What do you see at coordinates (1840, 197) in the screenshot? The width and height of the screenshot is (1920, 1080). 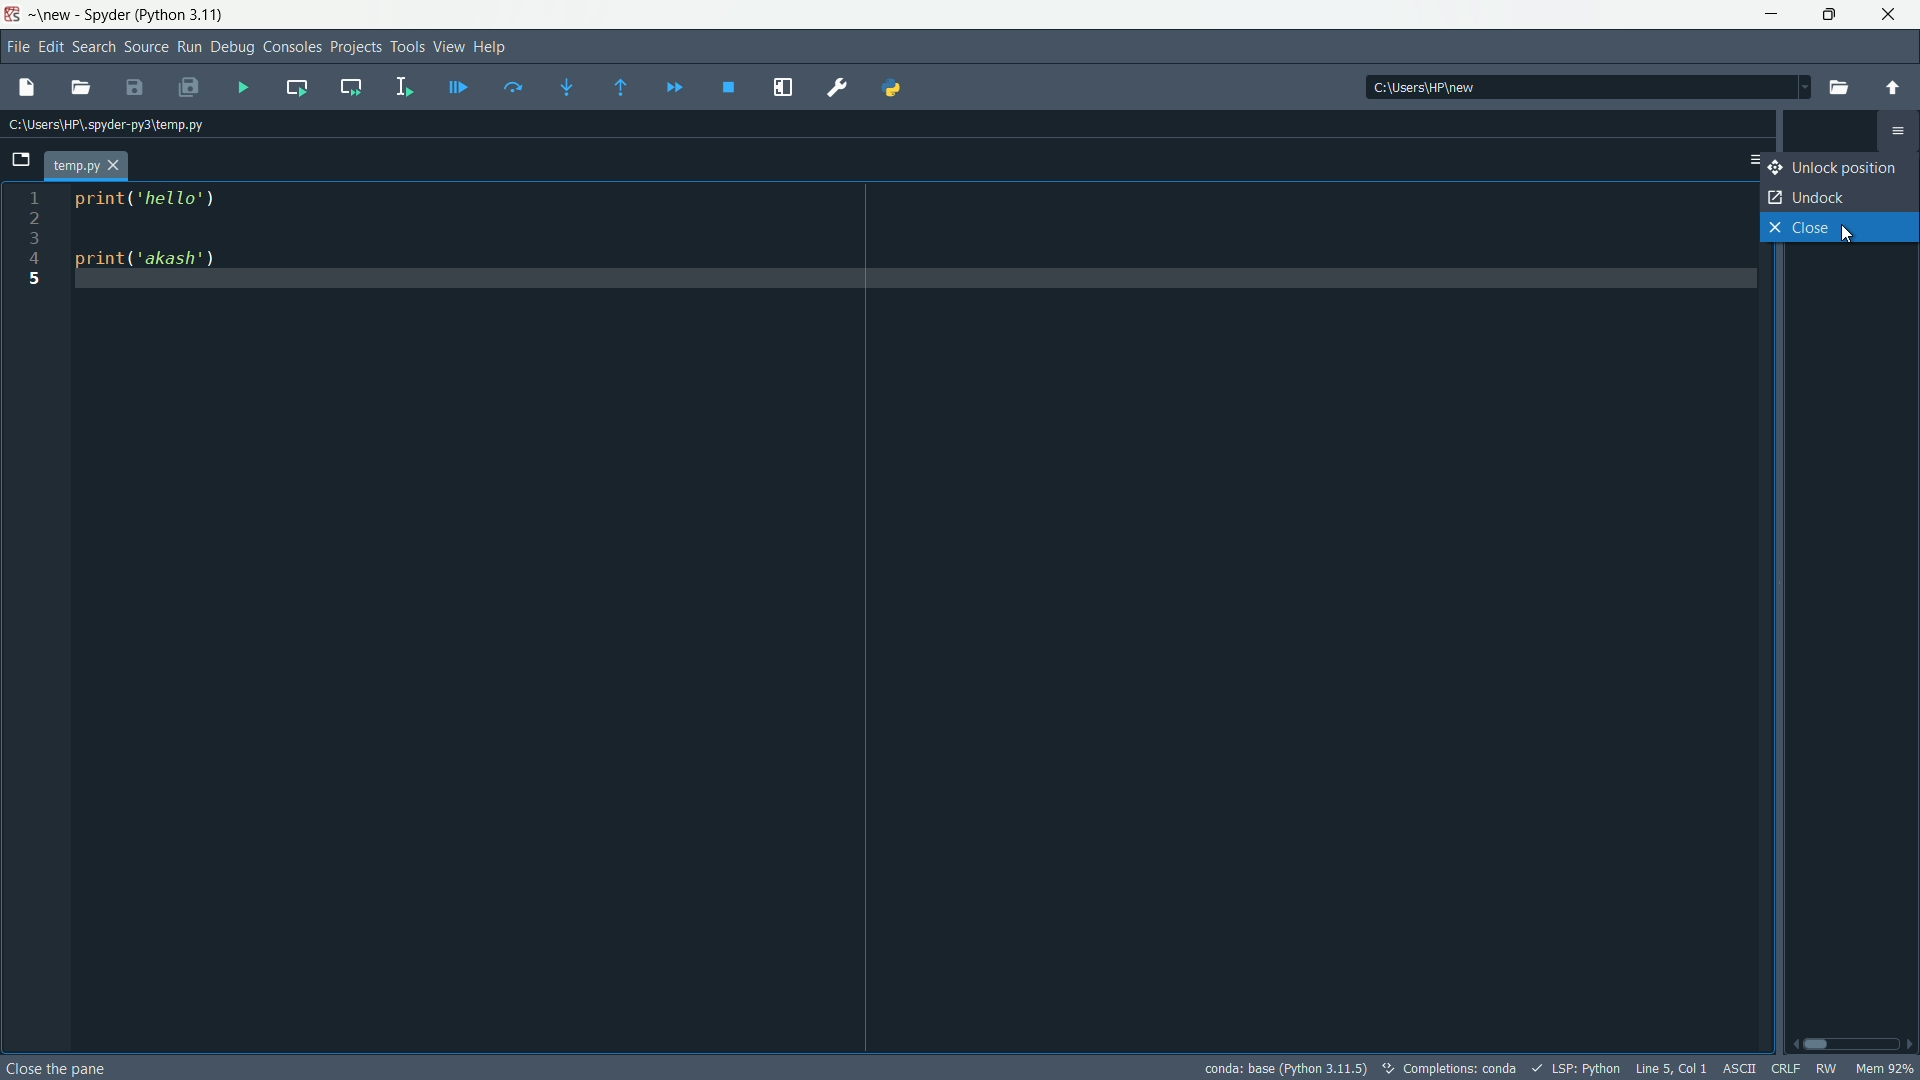 I see `undock` at bounding box center [1840, 197].